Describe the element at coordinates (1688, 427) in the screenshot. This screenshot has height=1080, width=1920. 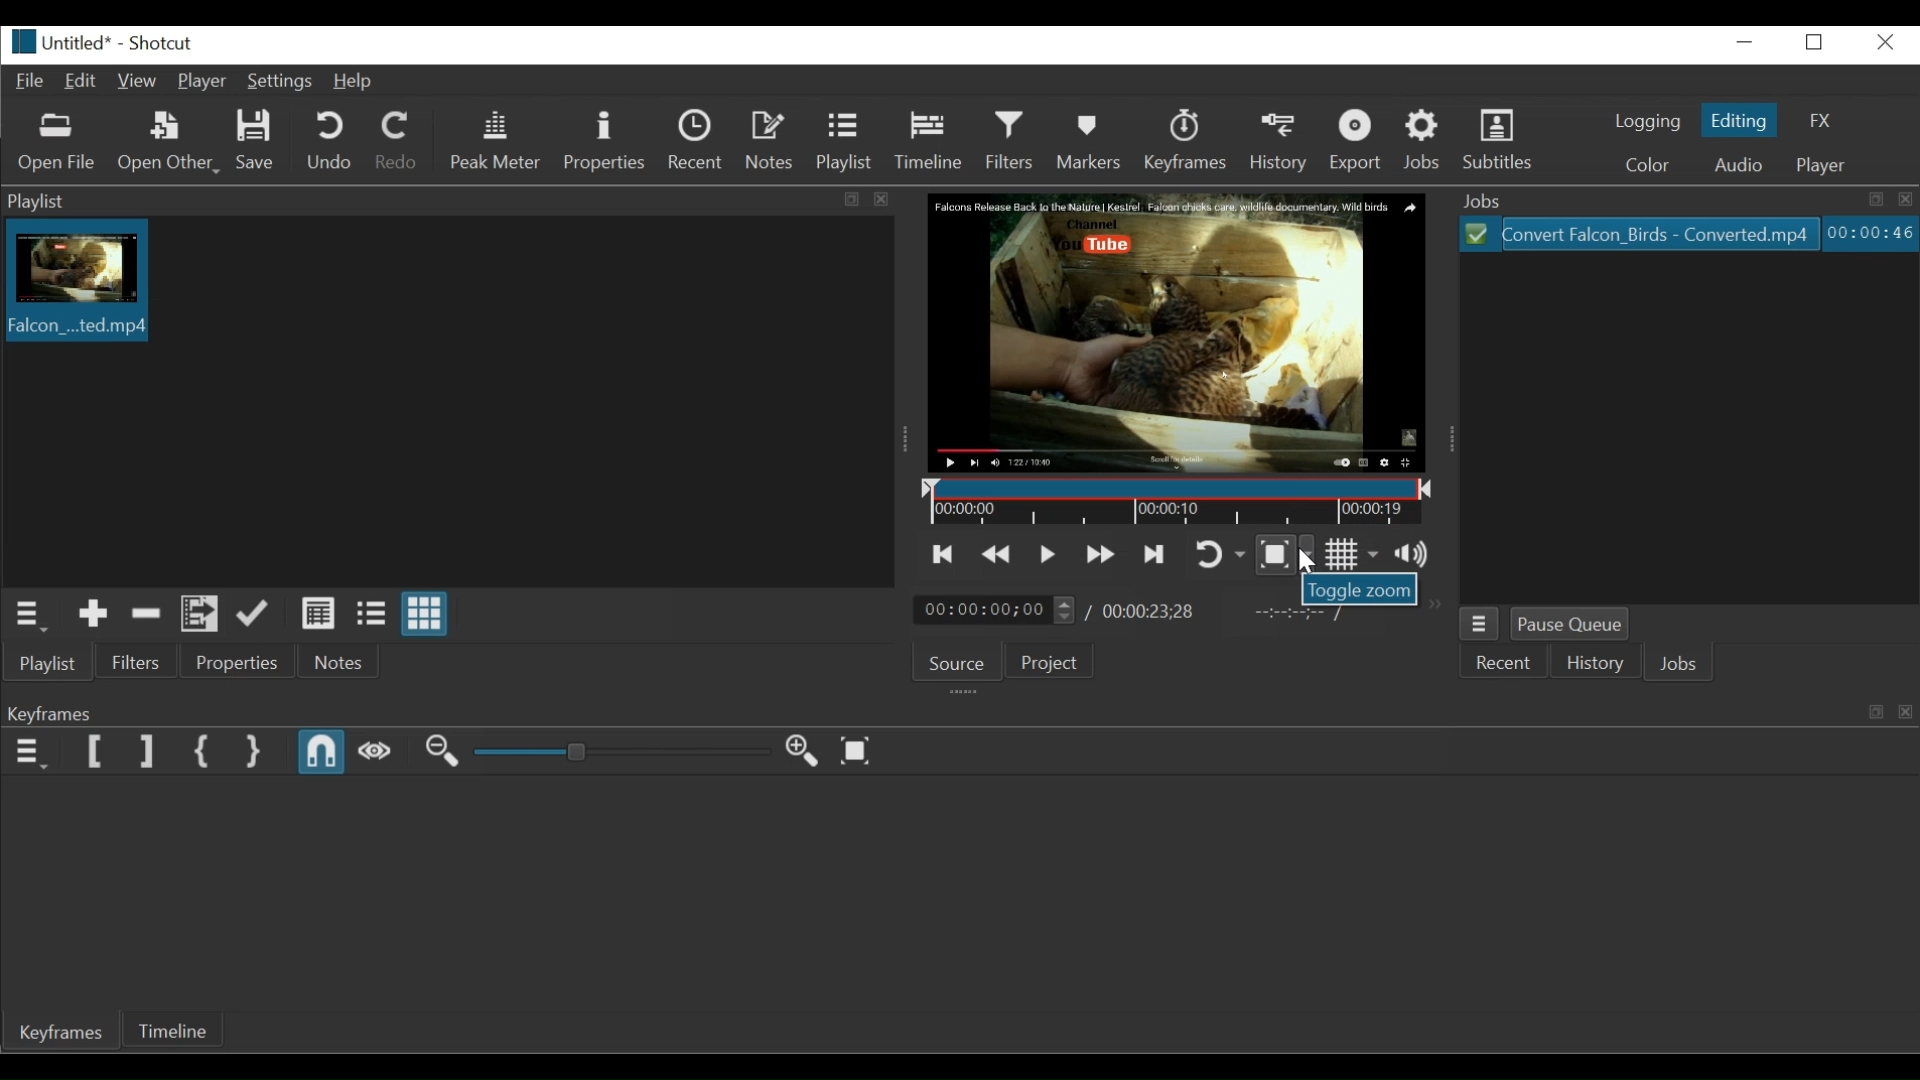
I see `File Viewer` at that location.